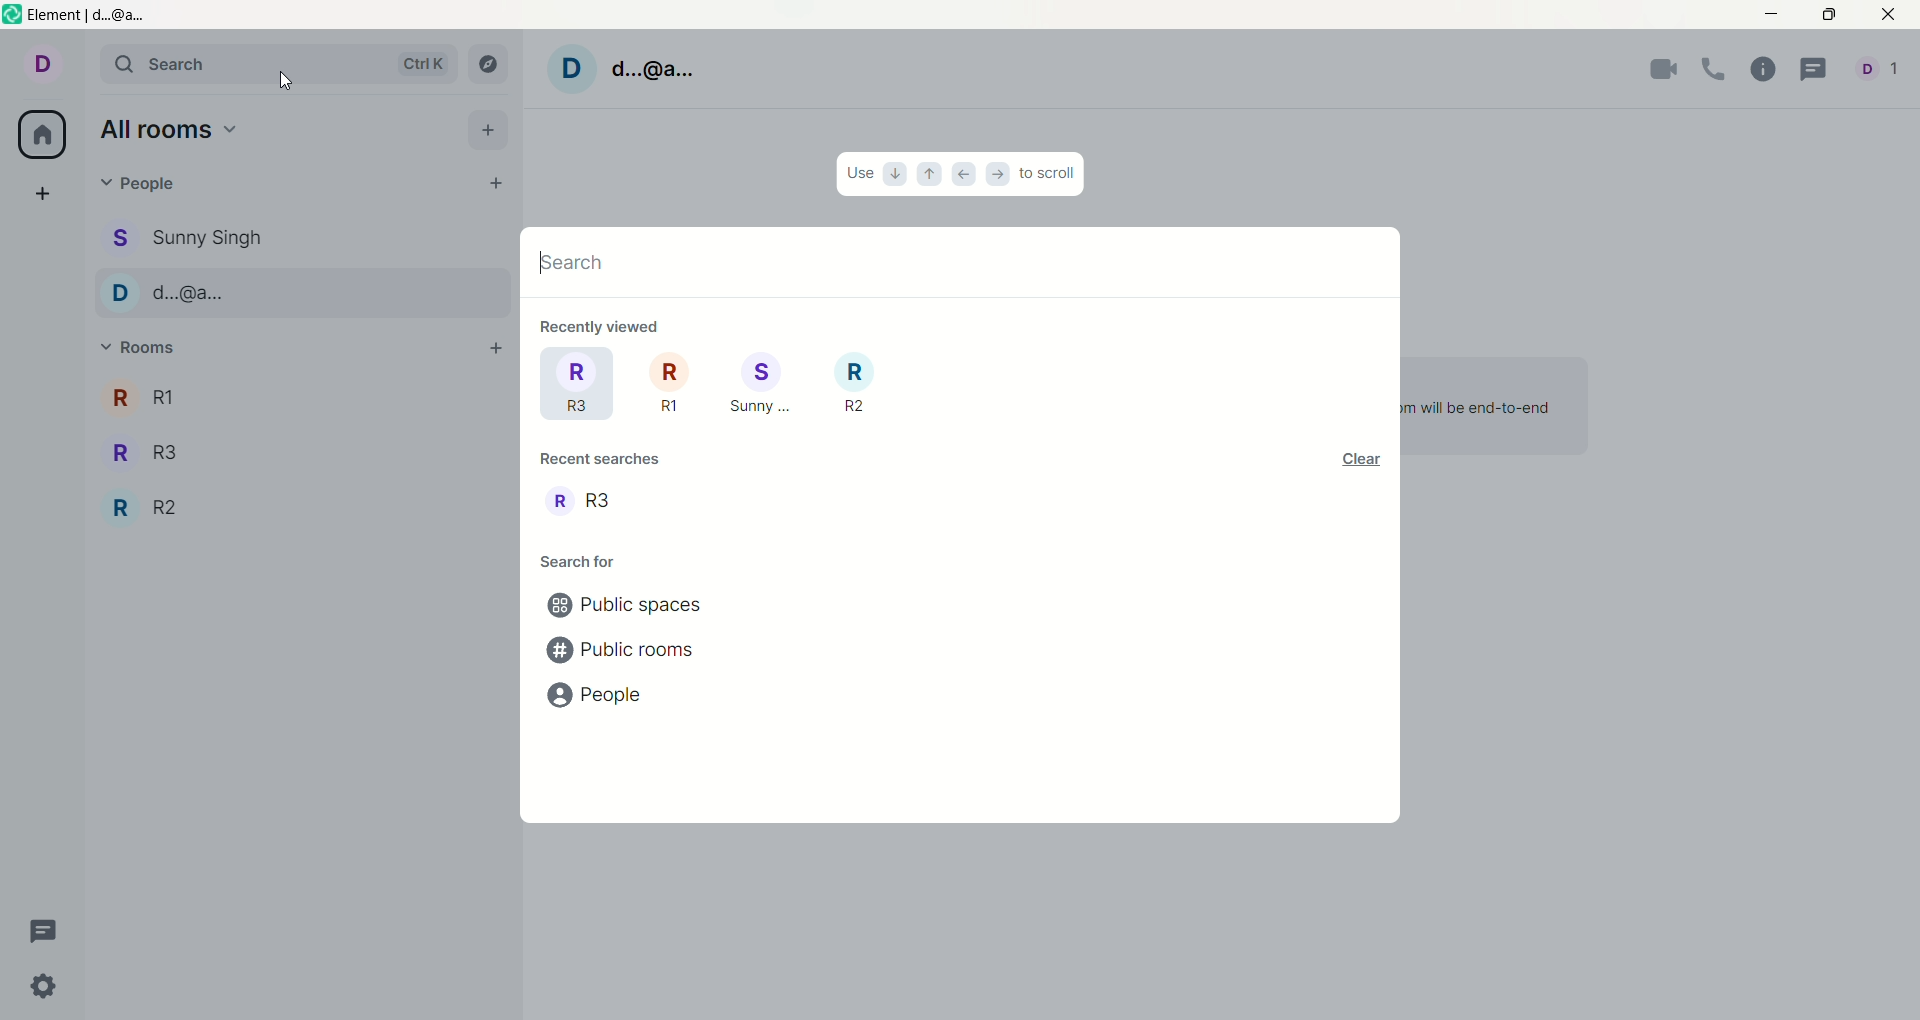 The image size is (1920, 1020). What do you see at coordinates (856, 382) in the screenshot?
I see `R2` at bounding box center [856, 382].